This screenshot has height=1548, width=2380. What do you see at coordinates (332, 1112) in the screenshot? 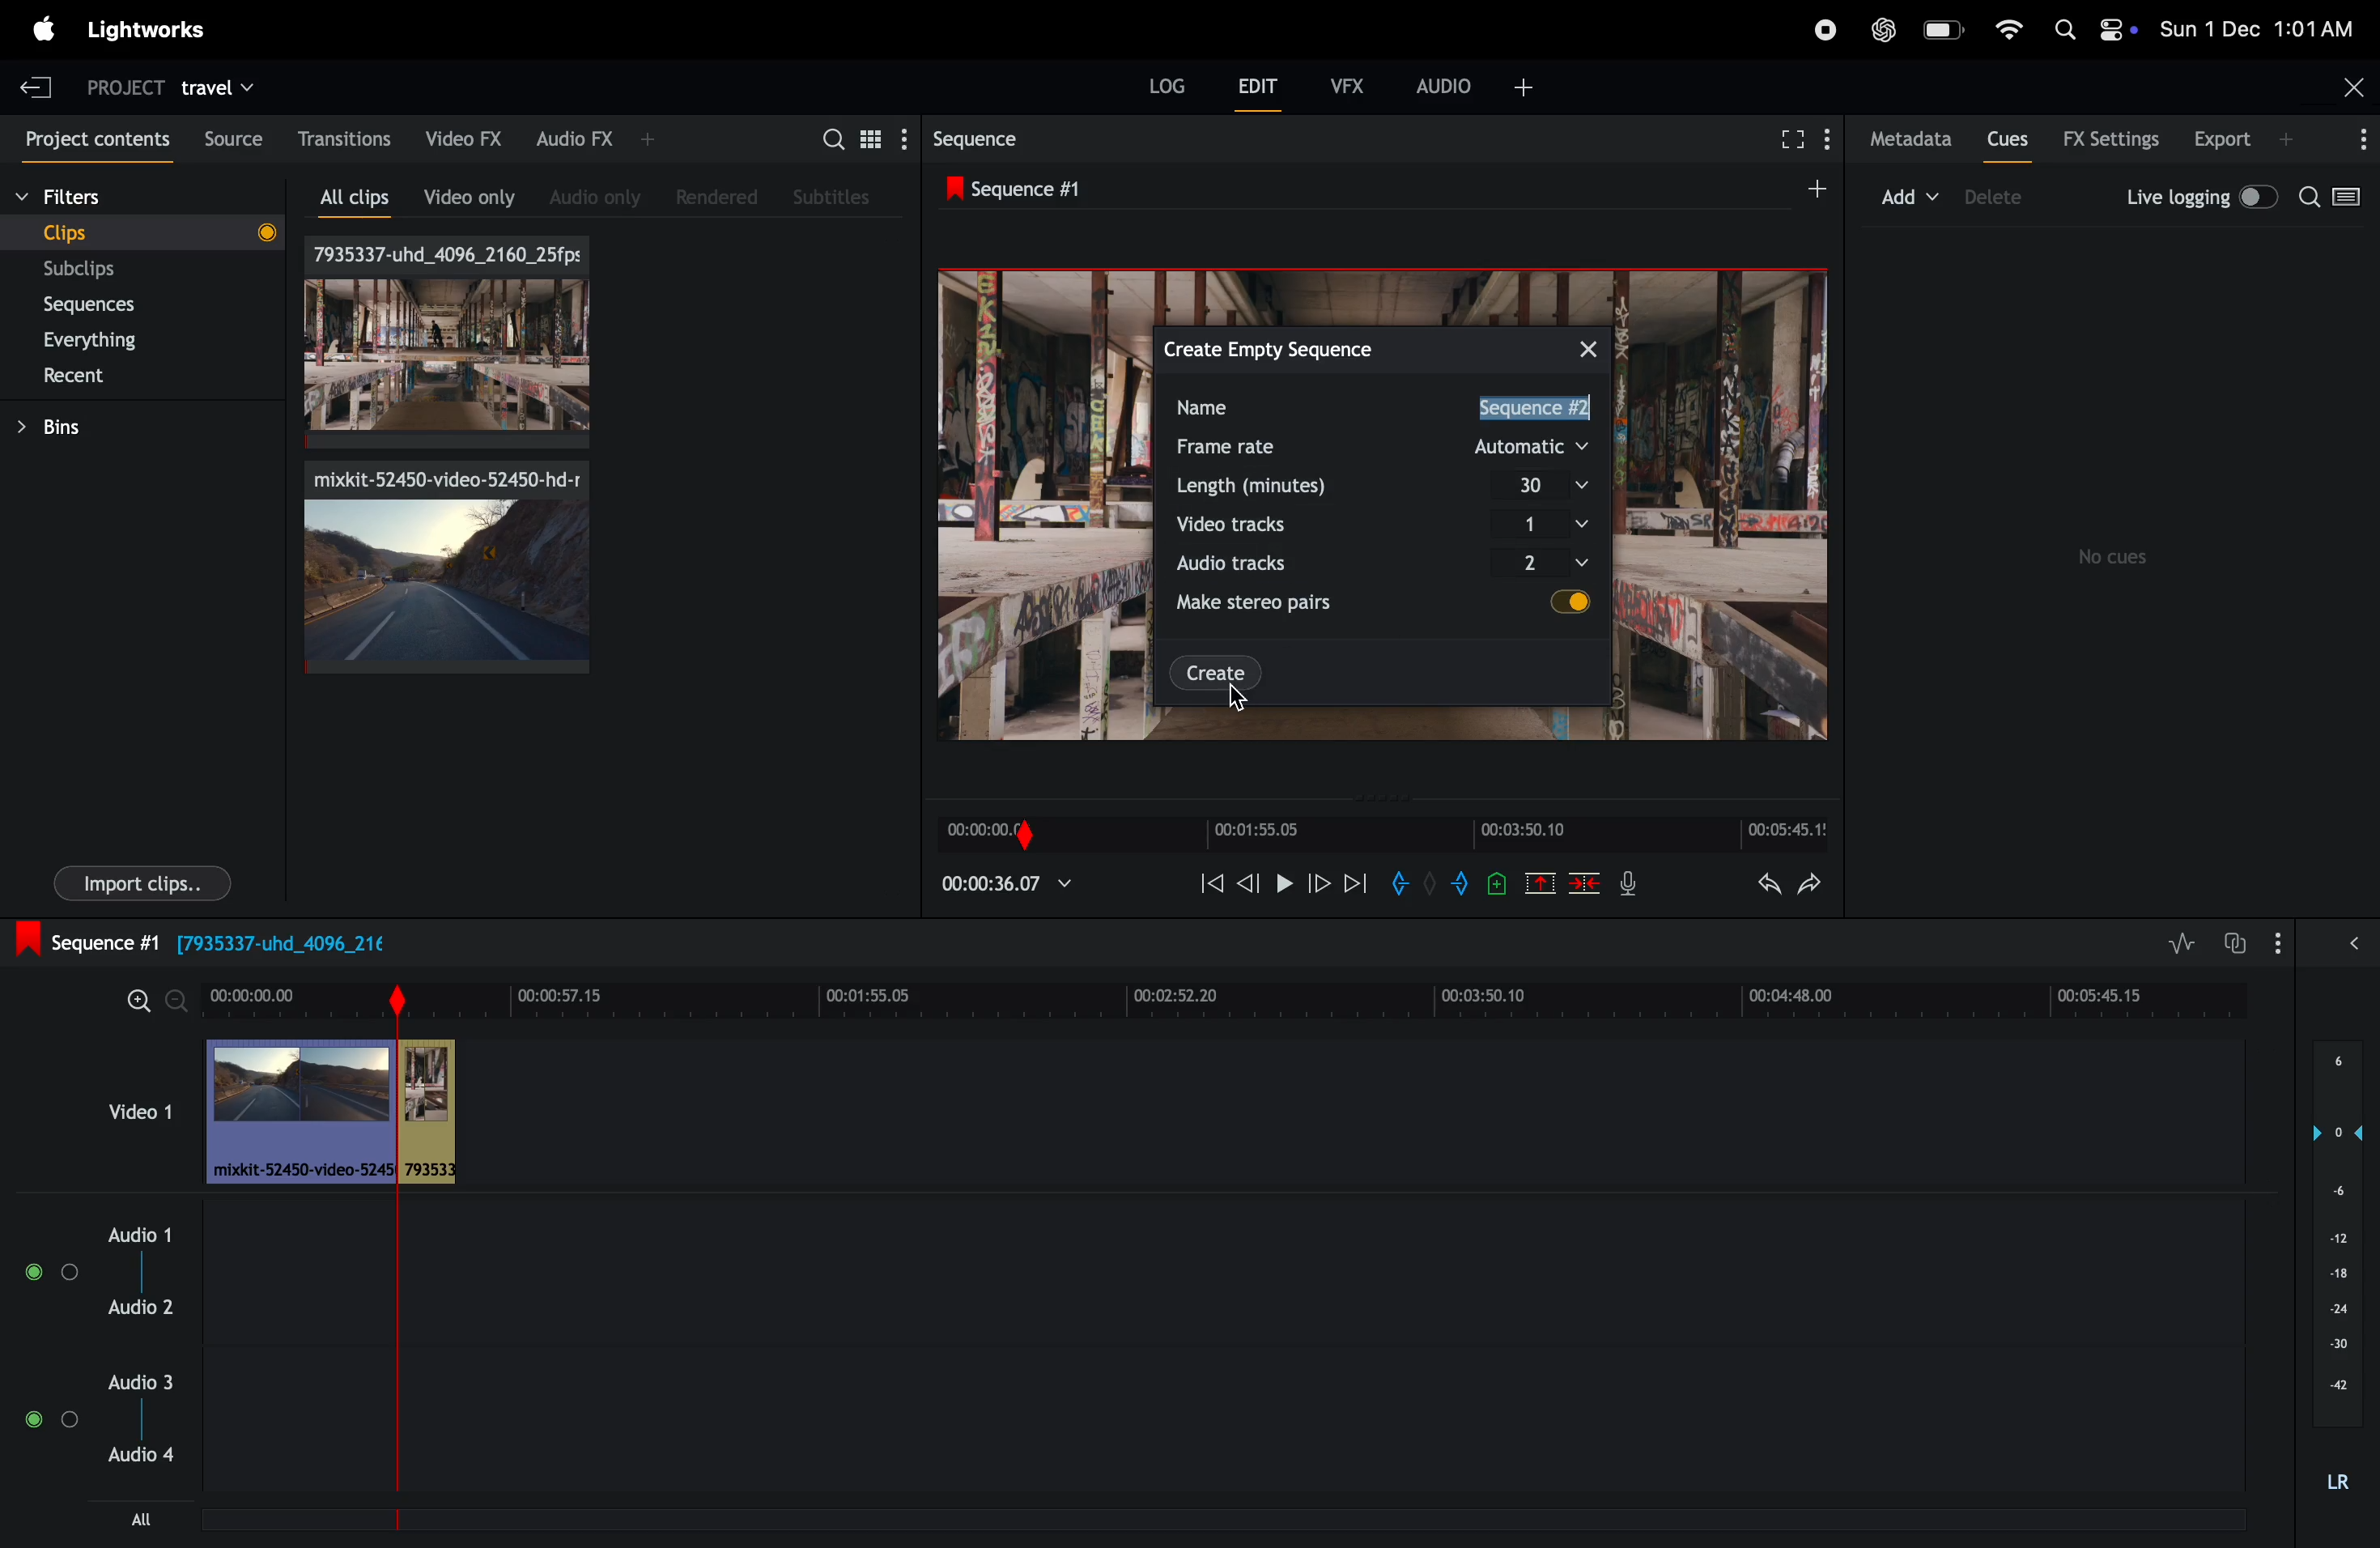
I see `video clips` at bounding box center [332, 1112].